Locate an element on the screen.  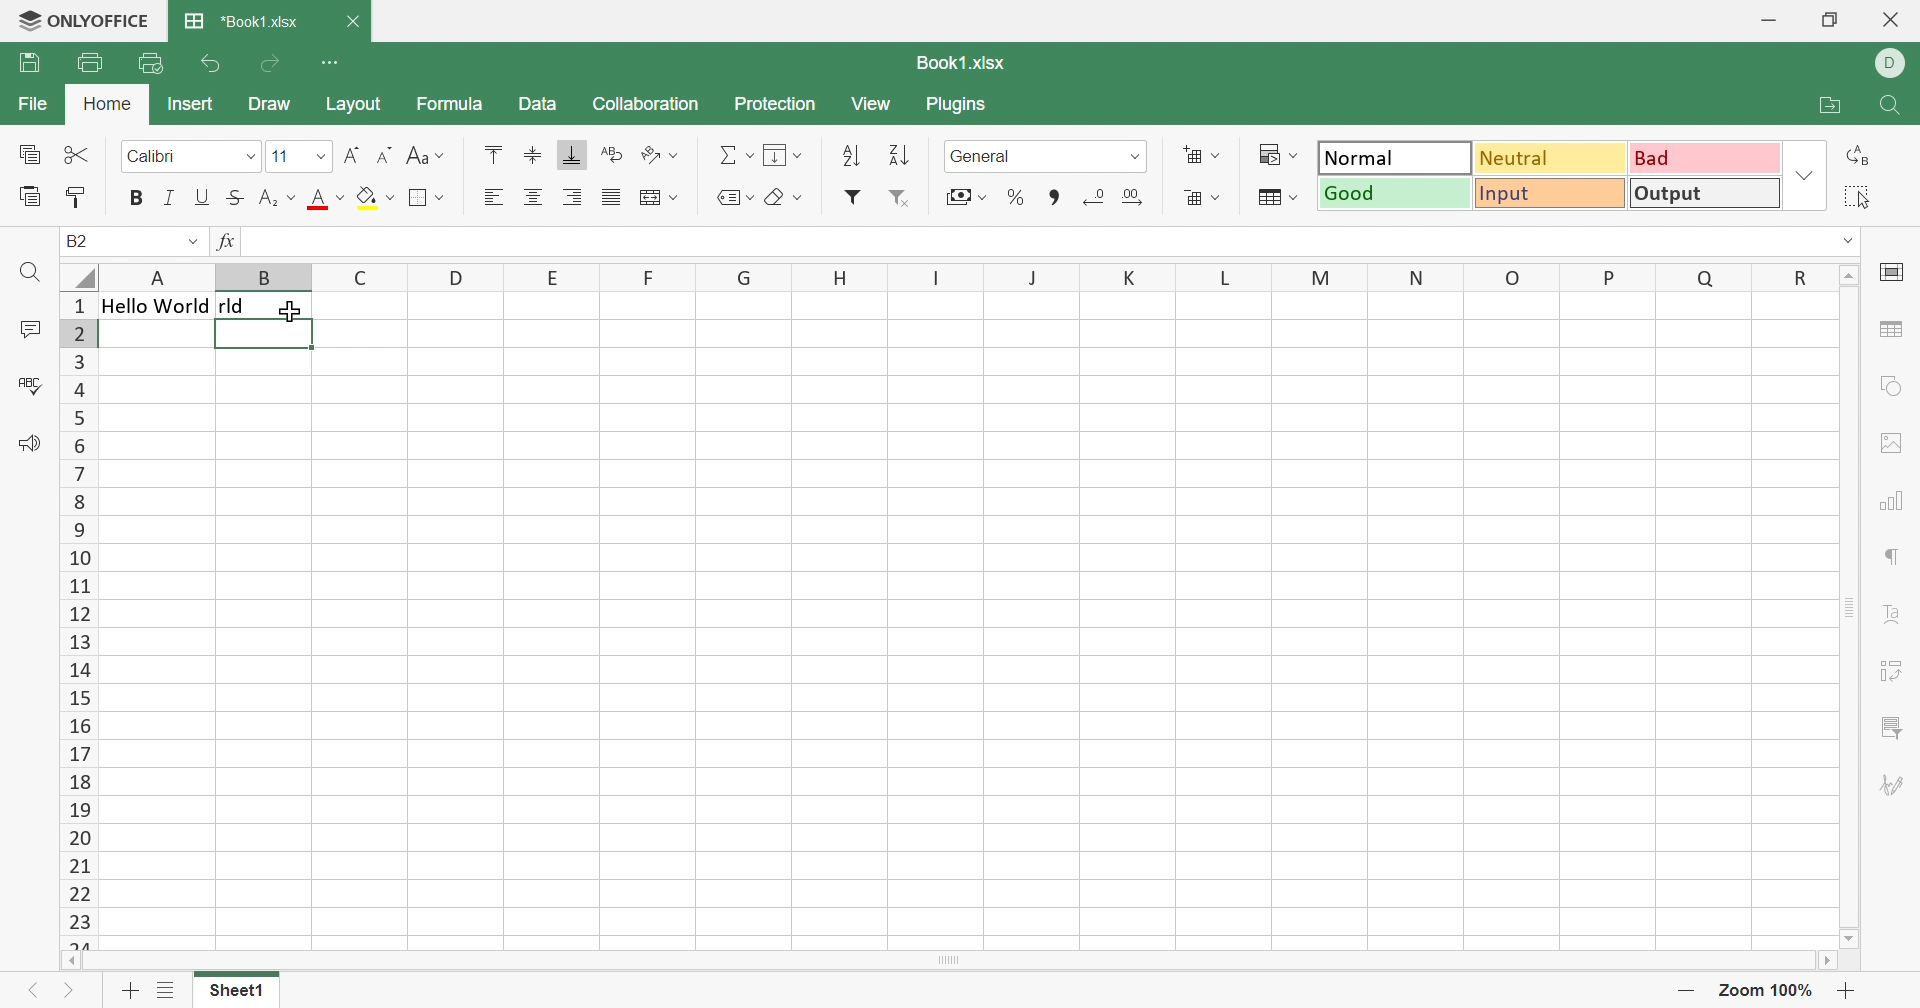
Align center is located at coordinates (533, 196).